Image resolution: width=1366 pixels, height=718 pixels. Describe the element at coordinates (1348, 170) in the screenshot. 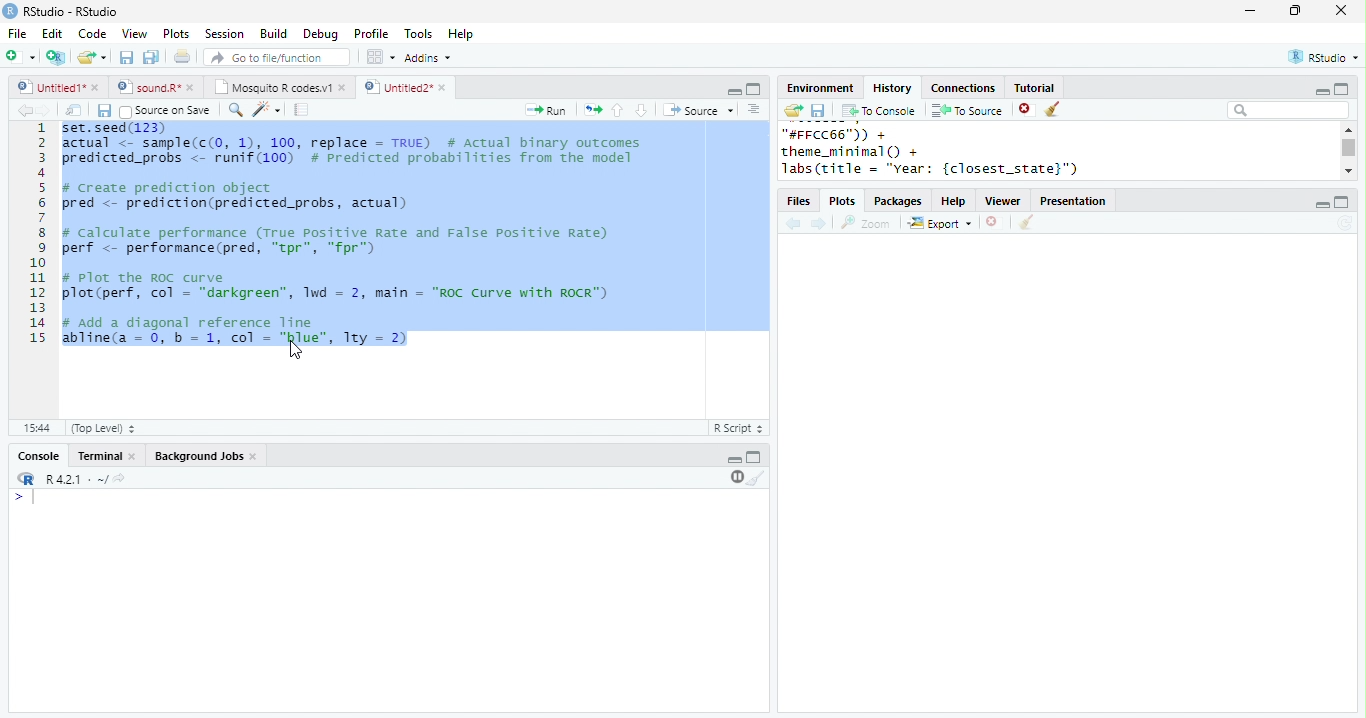

I see `scroll down` at that location.